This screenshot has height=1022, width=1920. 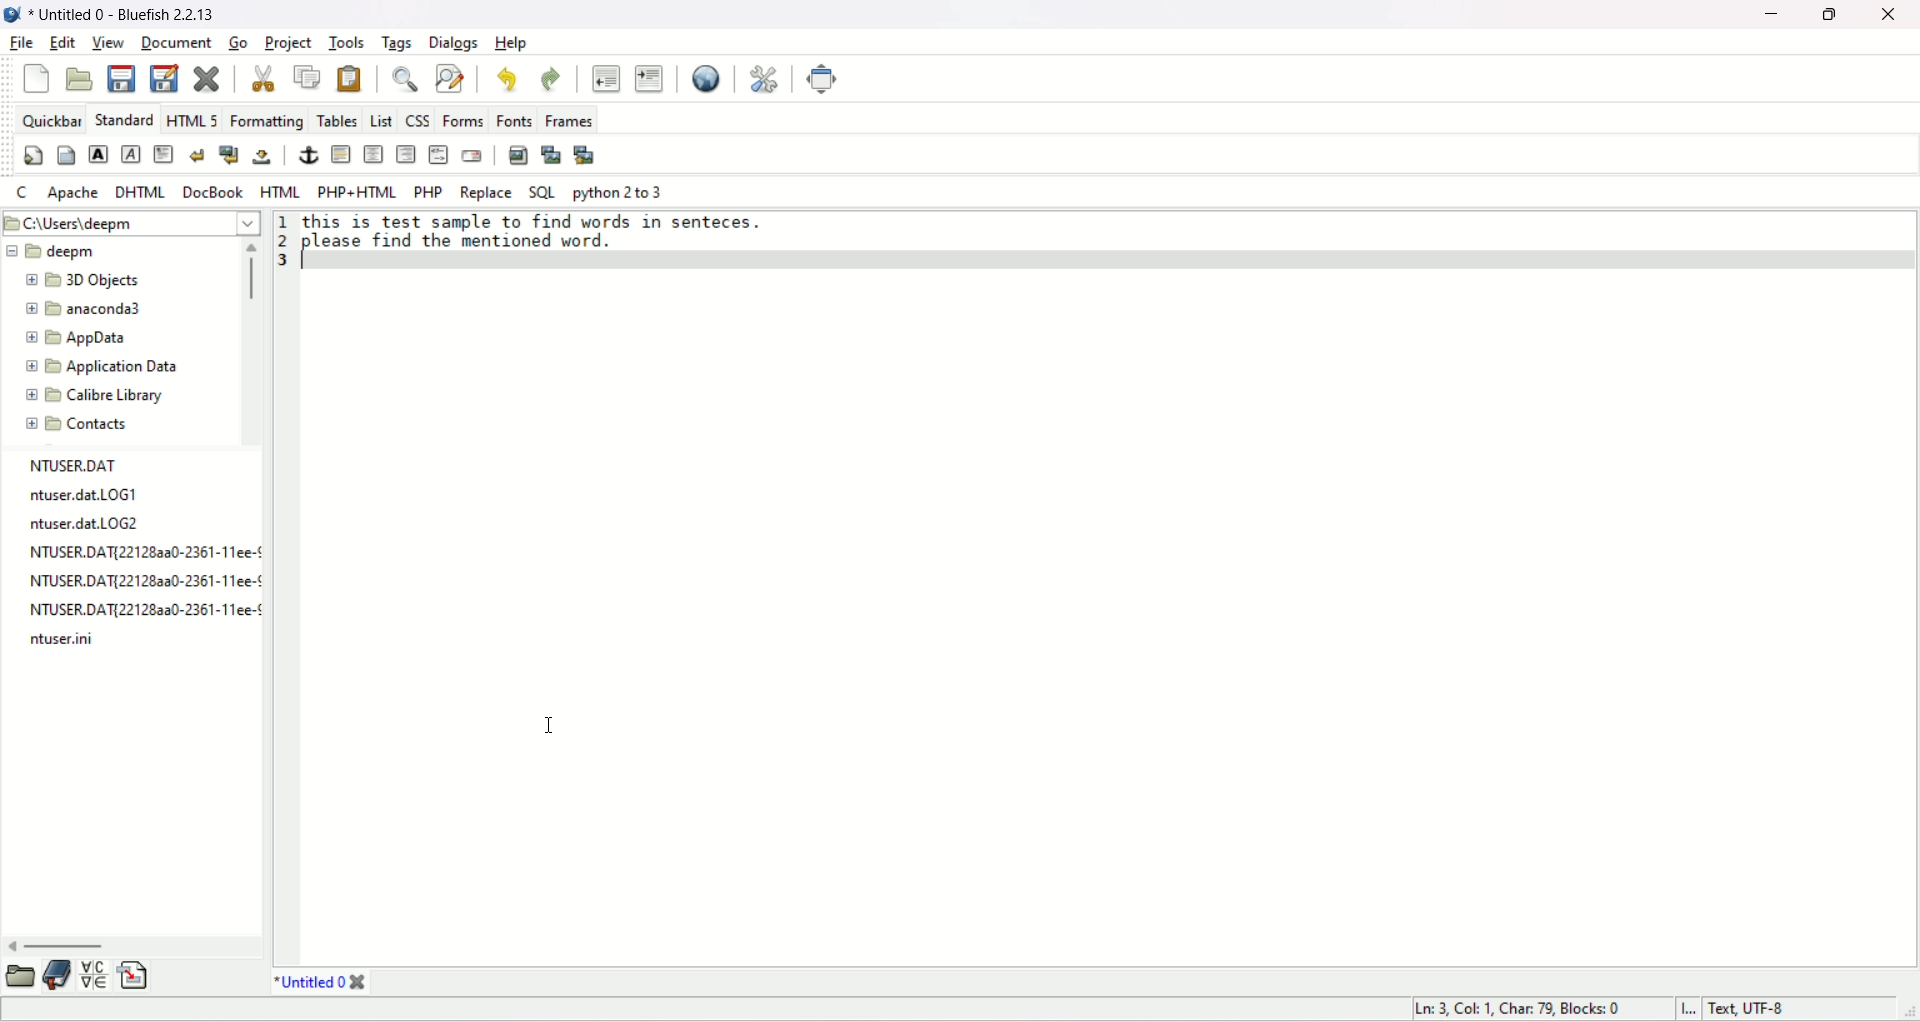 I want to click on 3D objects, so click(x=81, y=277).